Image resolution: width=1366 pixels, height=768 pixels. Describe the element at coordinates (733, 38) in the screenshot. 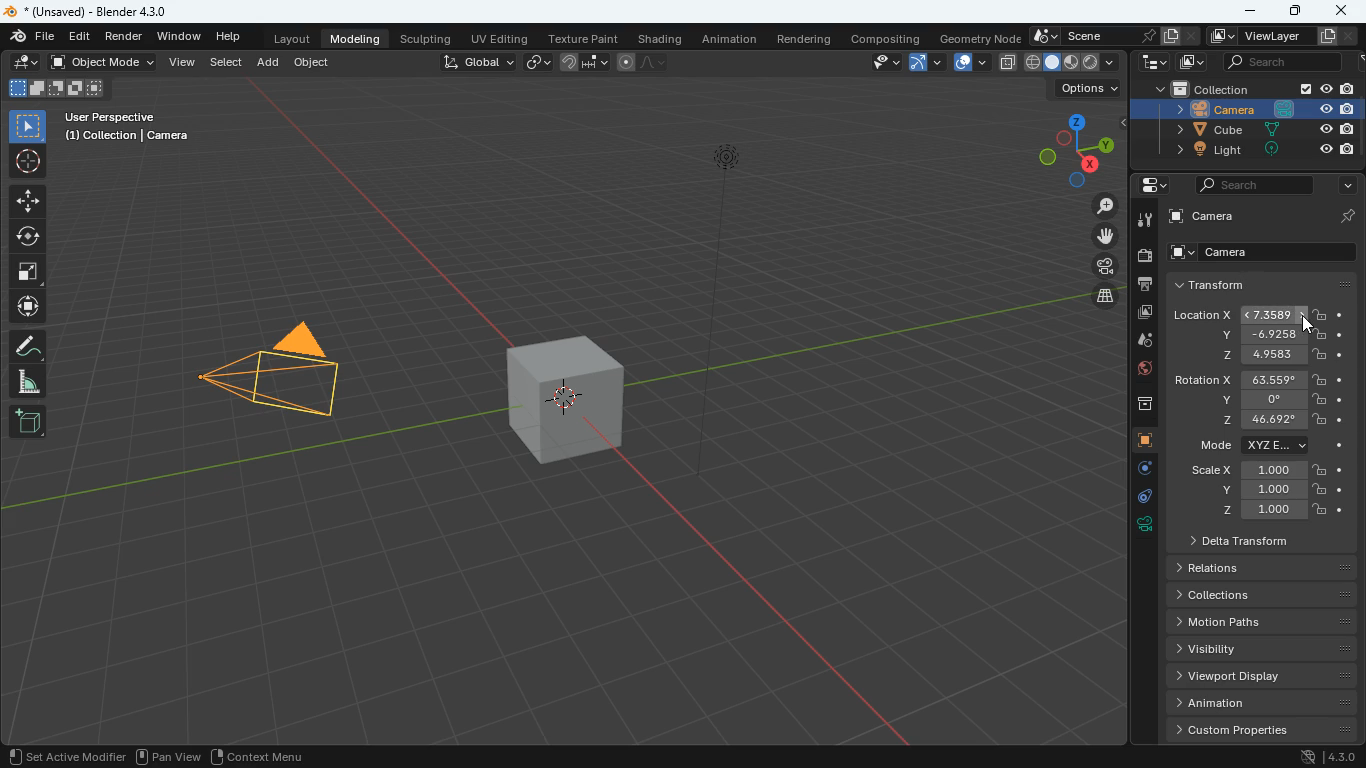

I see `animation` at that location.